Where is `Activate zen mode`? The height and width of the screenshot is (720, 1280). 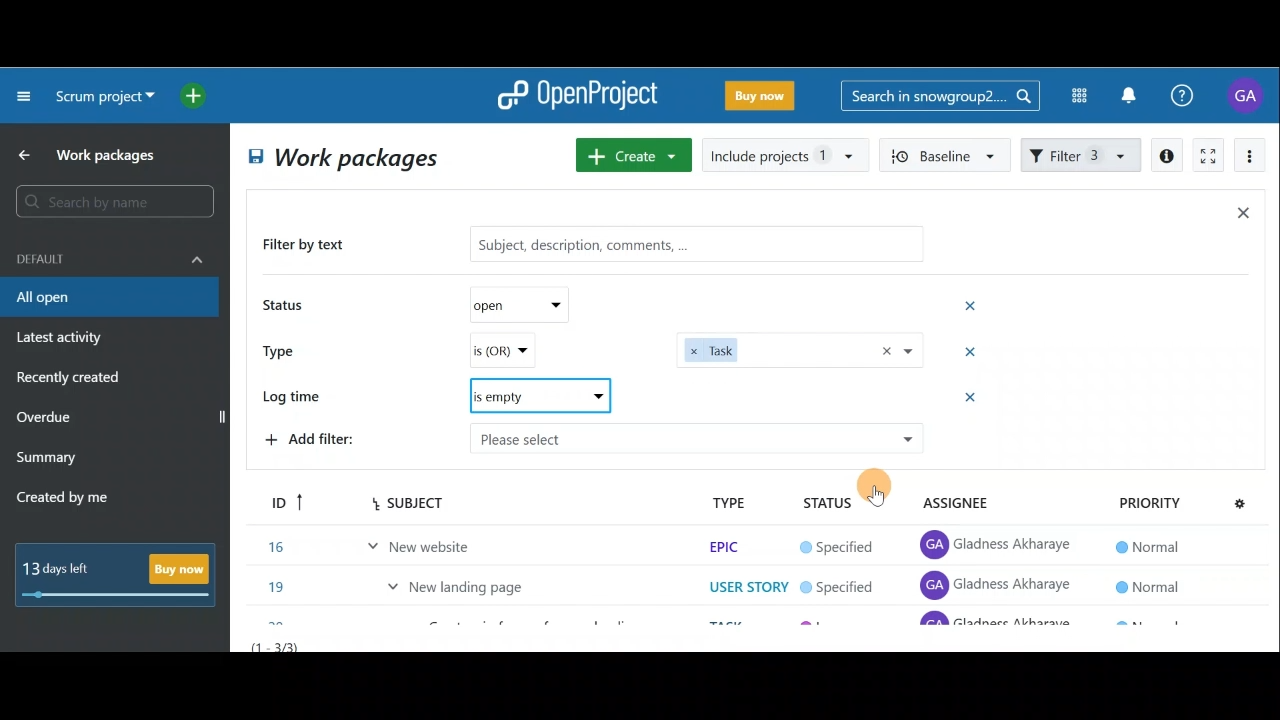 Activate zen mode is located at coordinates (1206, 157).